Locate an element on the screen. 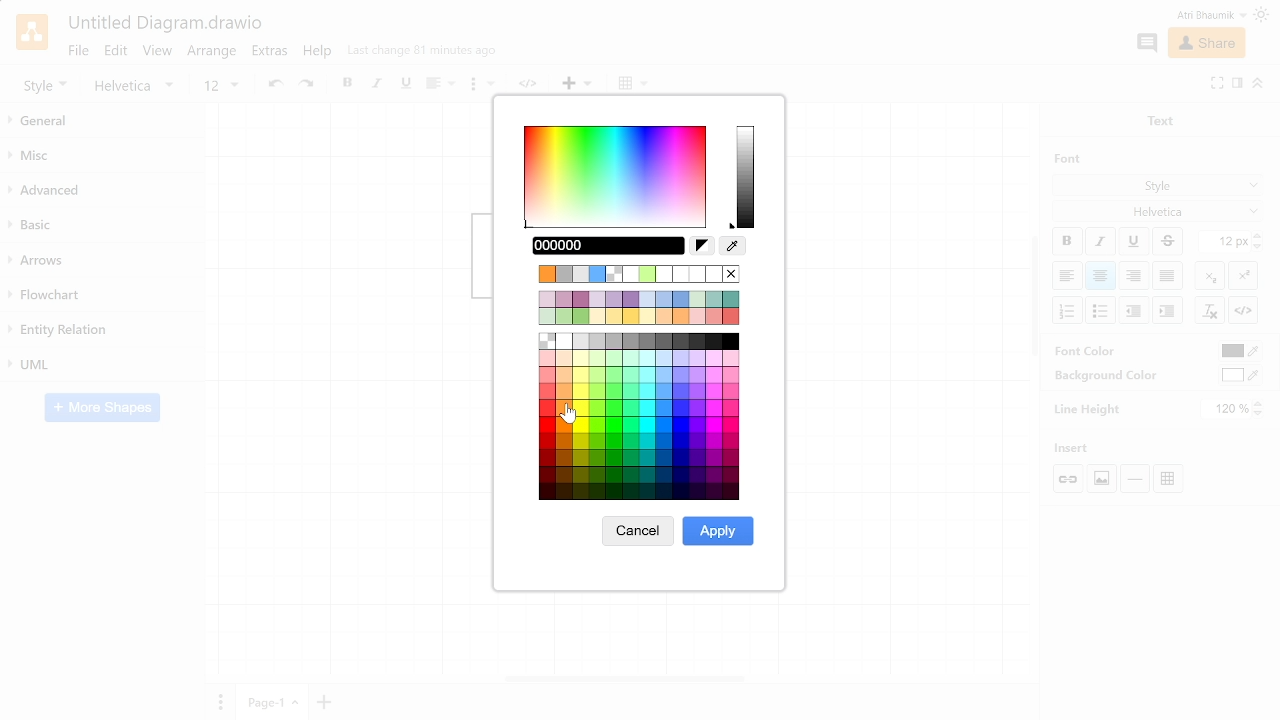  Cancel is located at coordinates (637, 535).